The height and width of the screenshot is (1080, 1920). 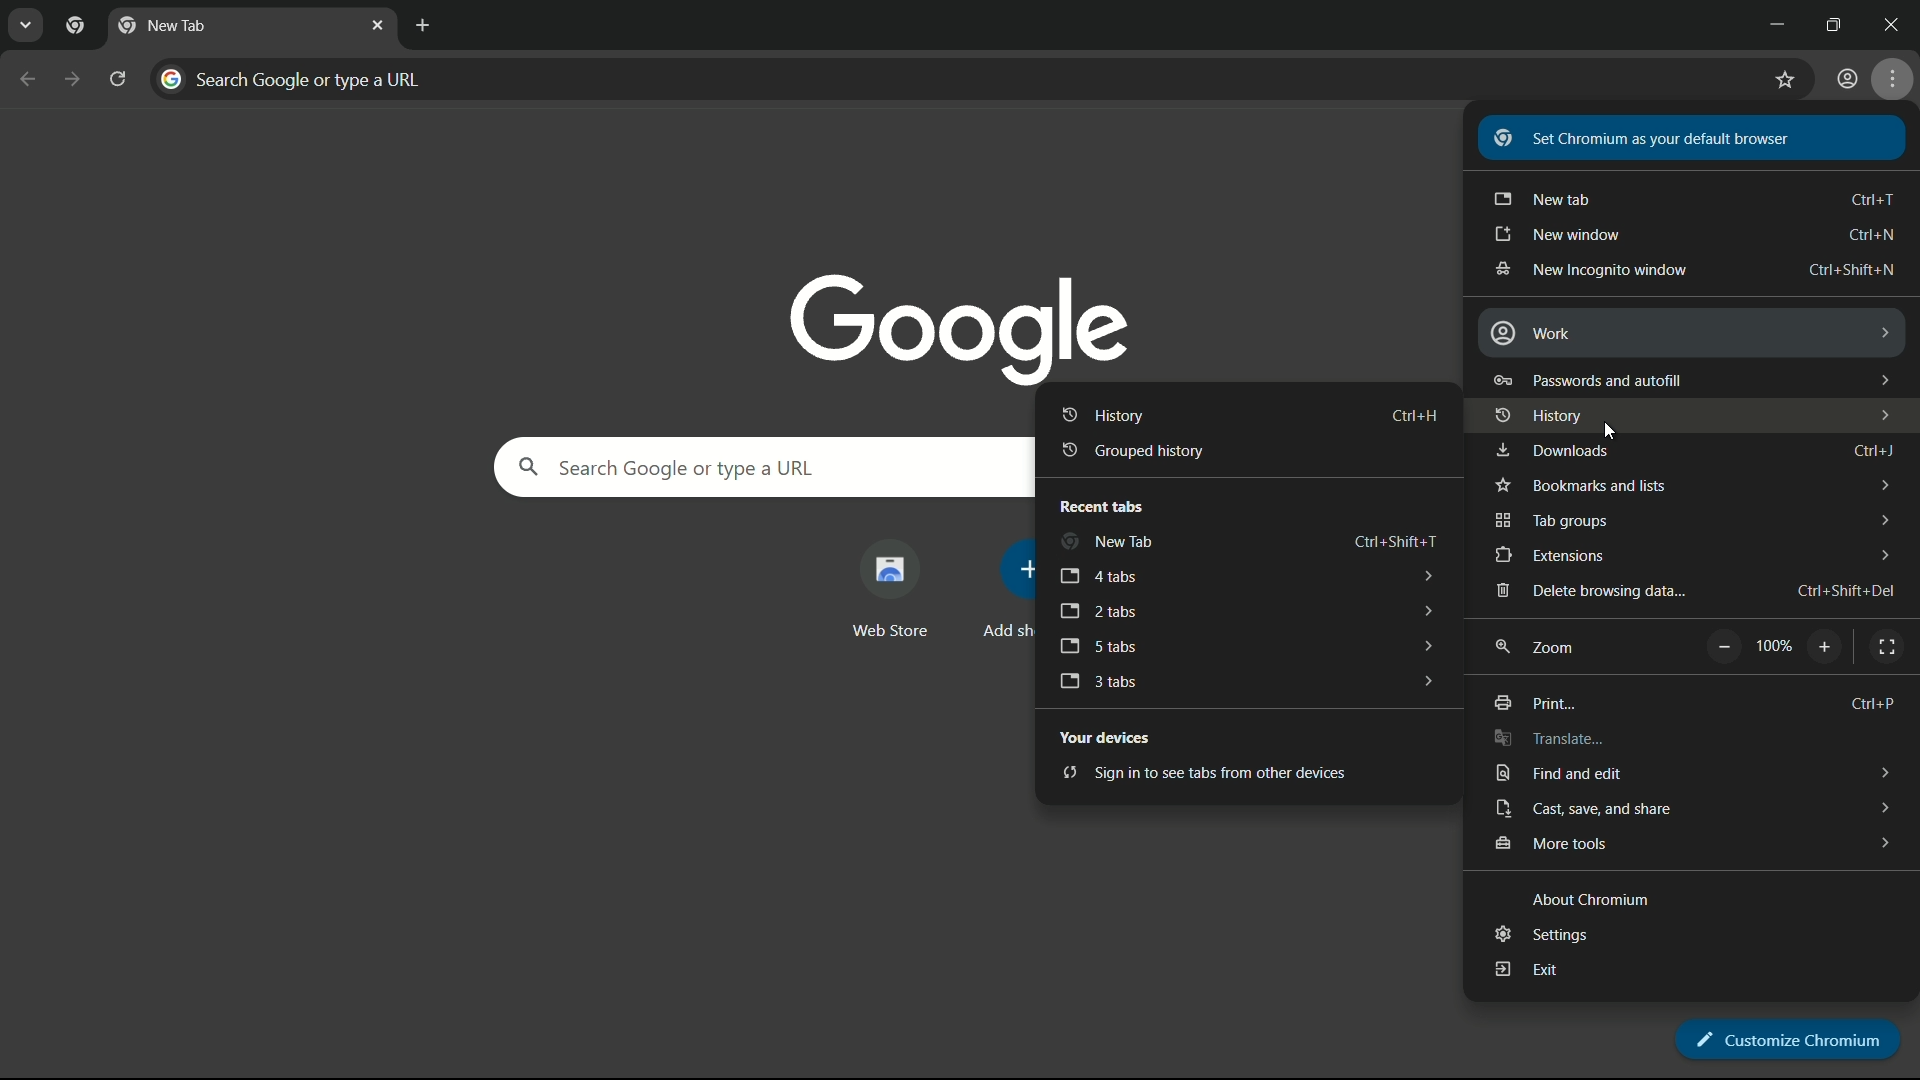 I want to click on grouped history, so click(x=1128, y=449).